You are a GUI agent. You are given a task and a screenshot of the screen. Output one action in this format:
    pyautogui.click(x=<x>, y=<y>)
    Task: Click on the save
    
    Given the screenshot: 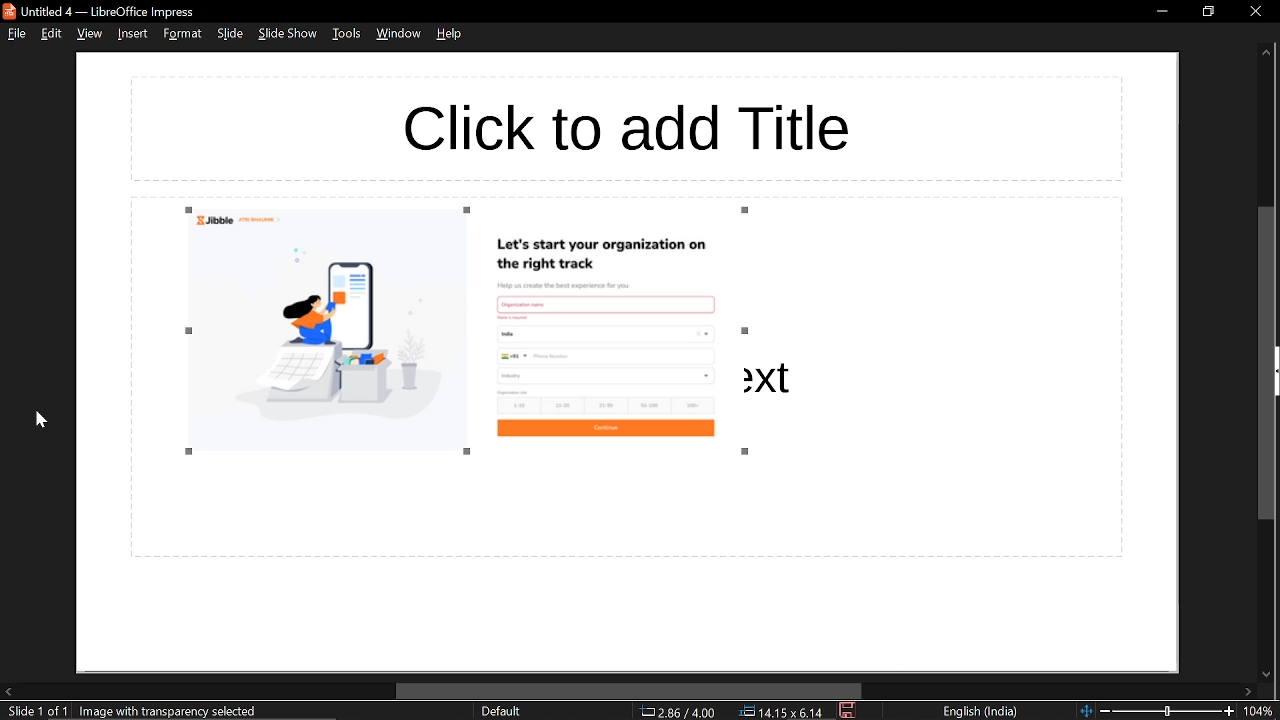 What is the action you would take?
    pyautogui.click(x=849, y=711)
    